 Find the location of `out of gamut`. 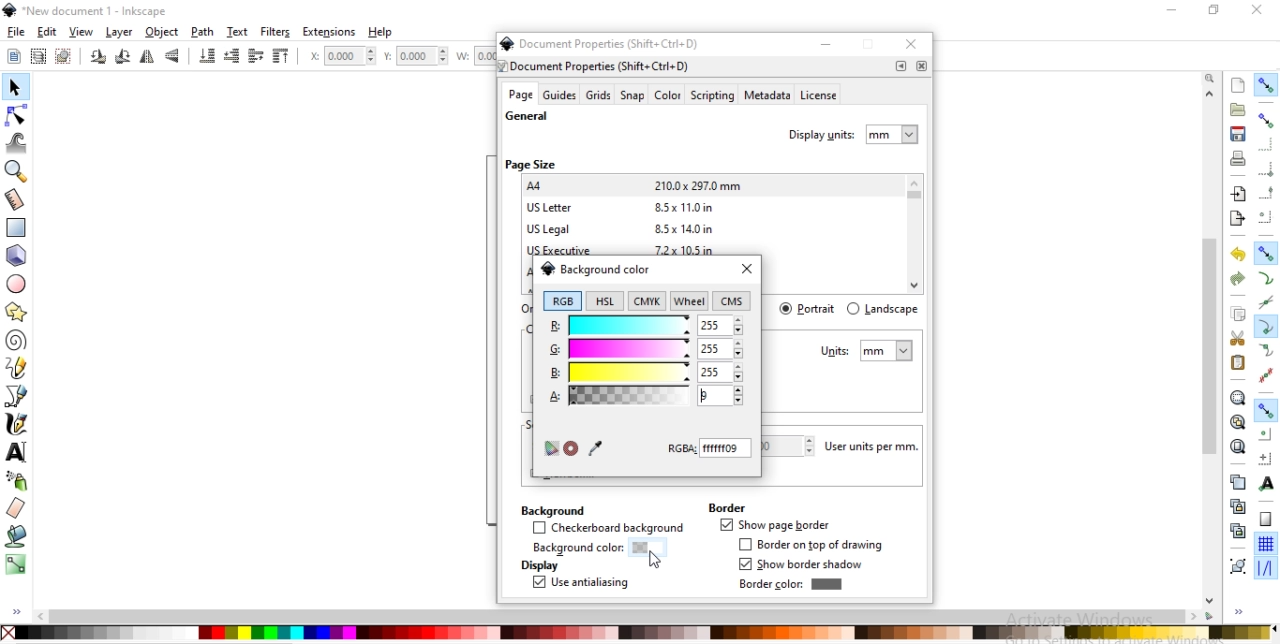

out of gamut is located at coordinates (571, 449).